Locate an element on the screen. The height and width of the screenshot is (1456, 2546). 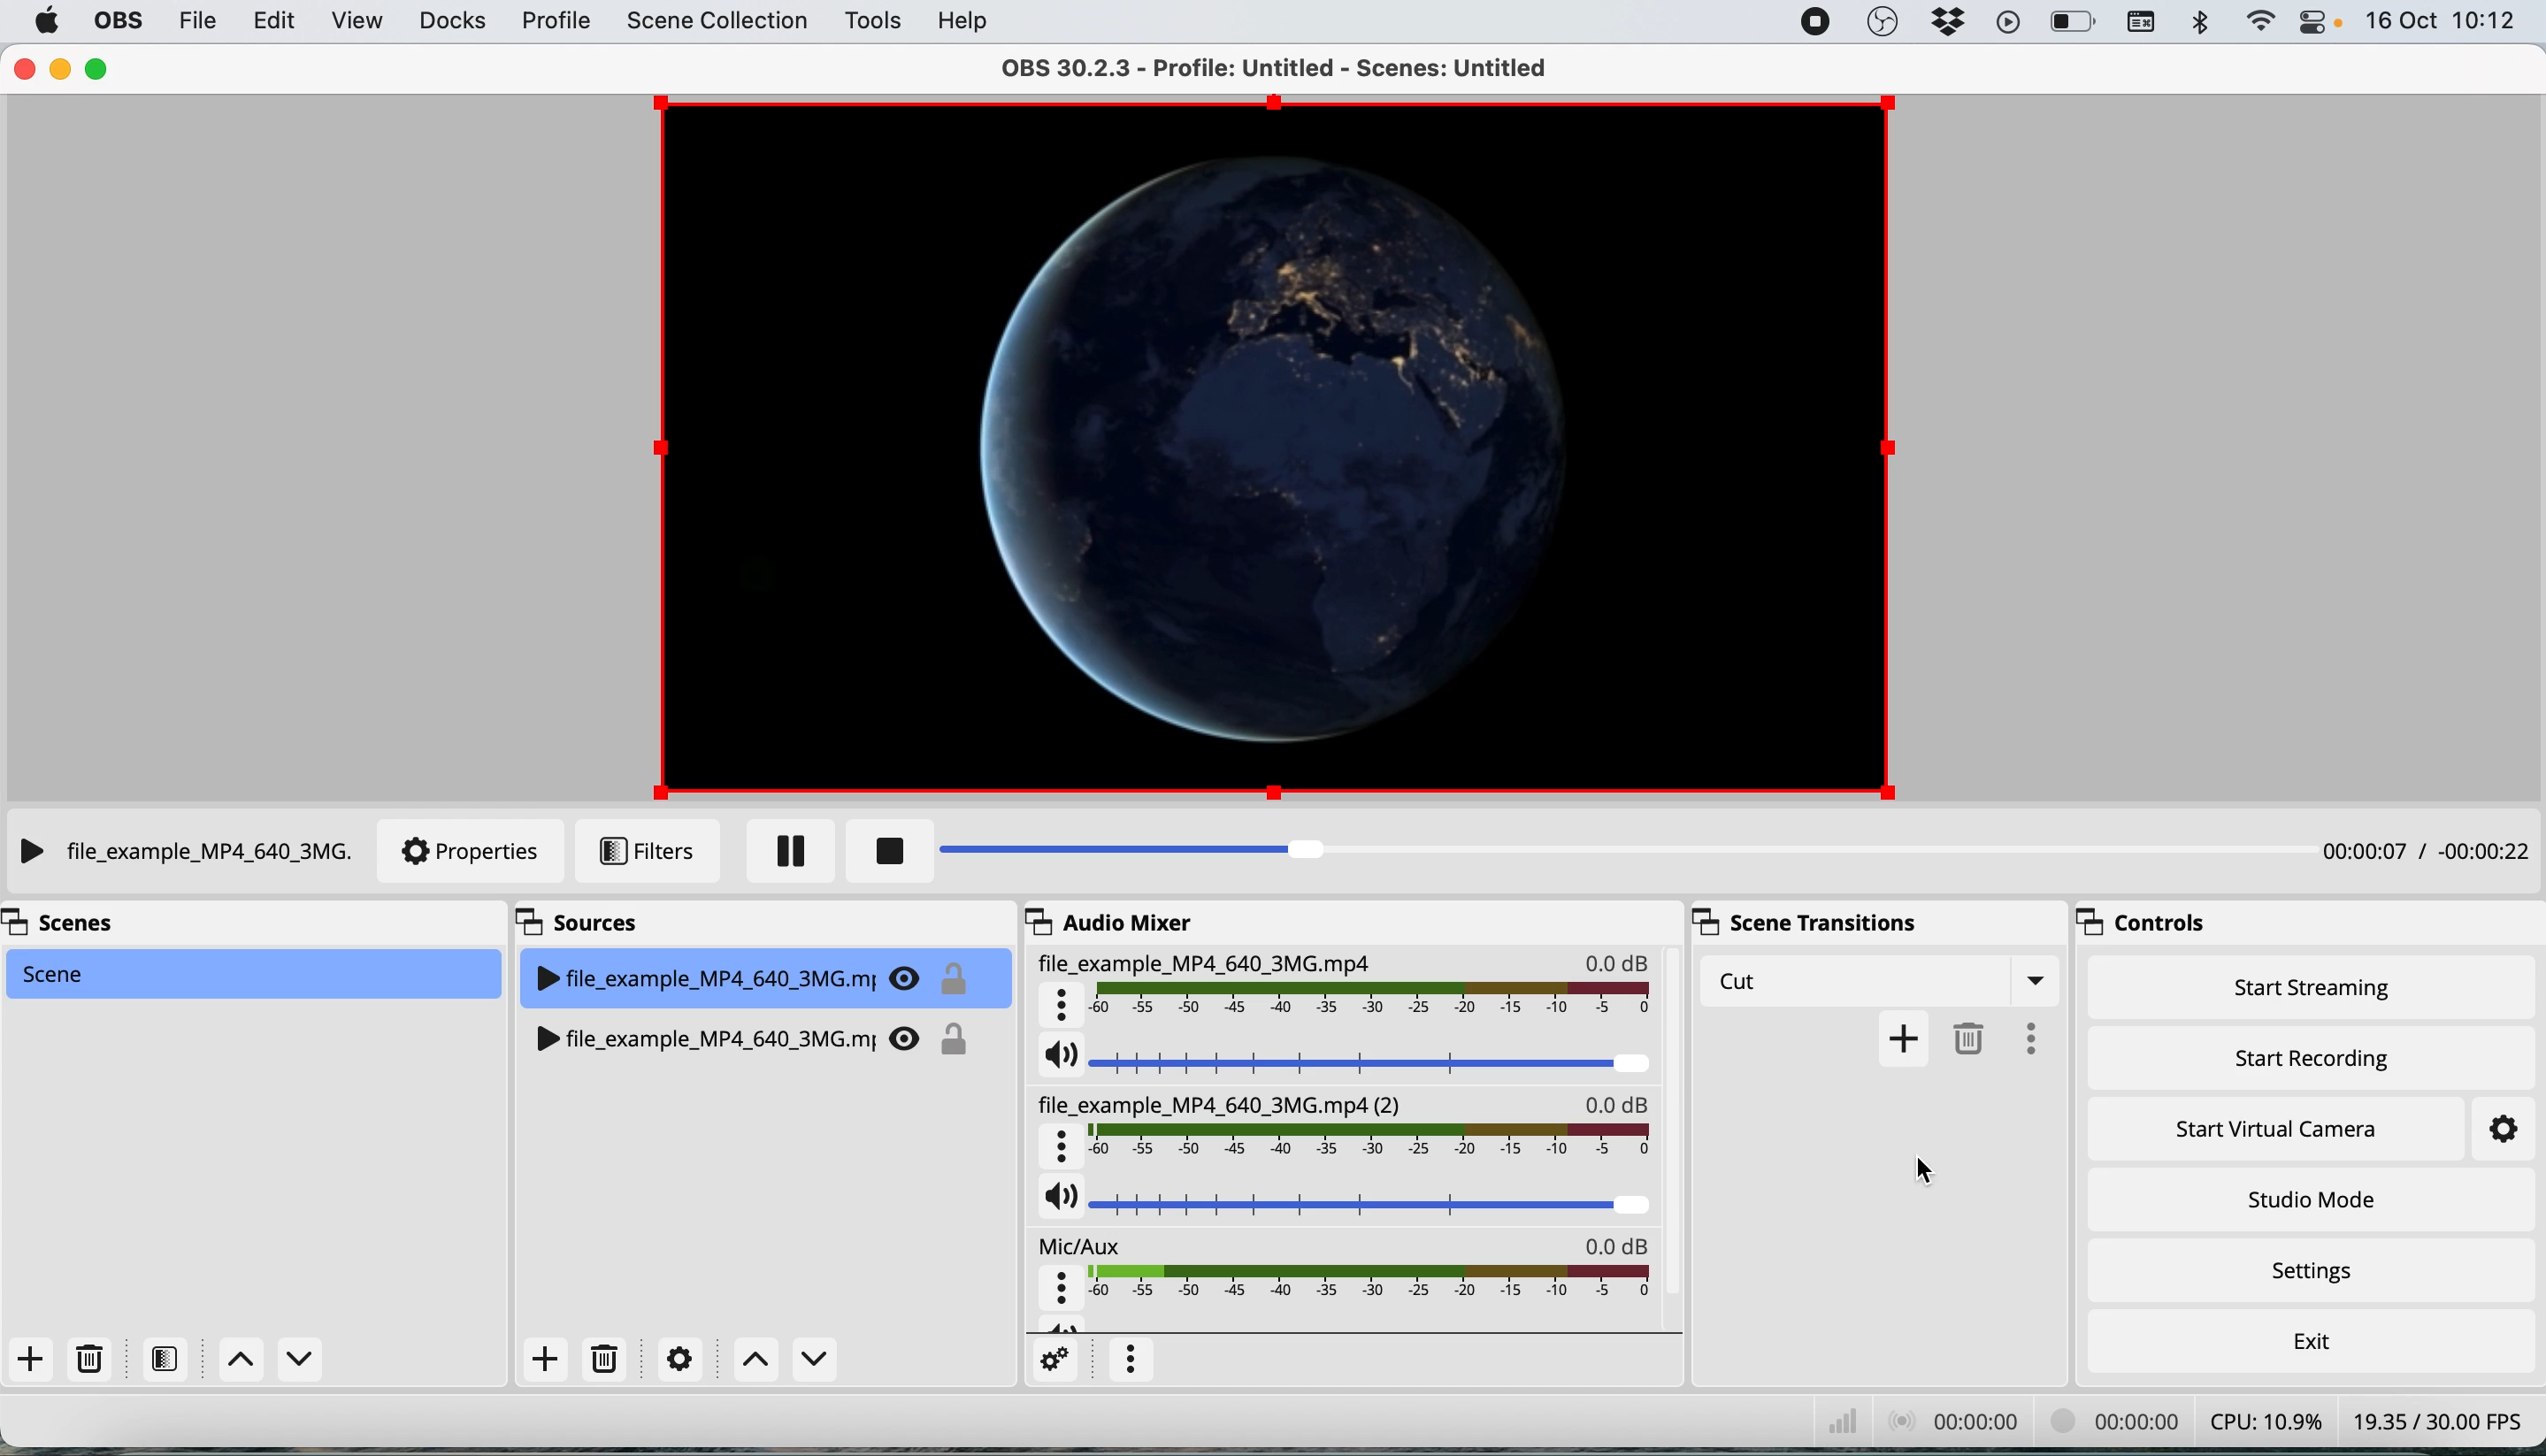
current source preview screen is located at coordinates (1266, 448).